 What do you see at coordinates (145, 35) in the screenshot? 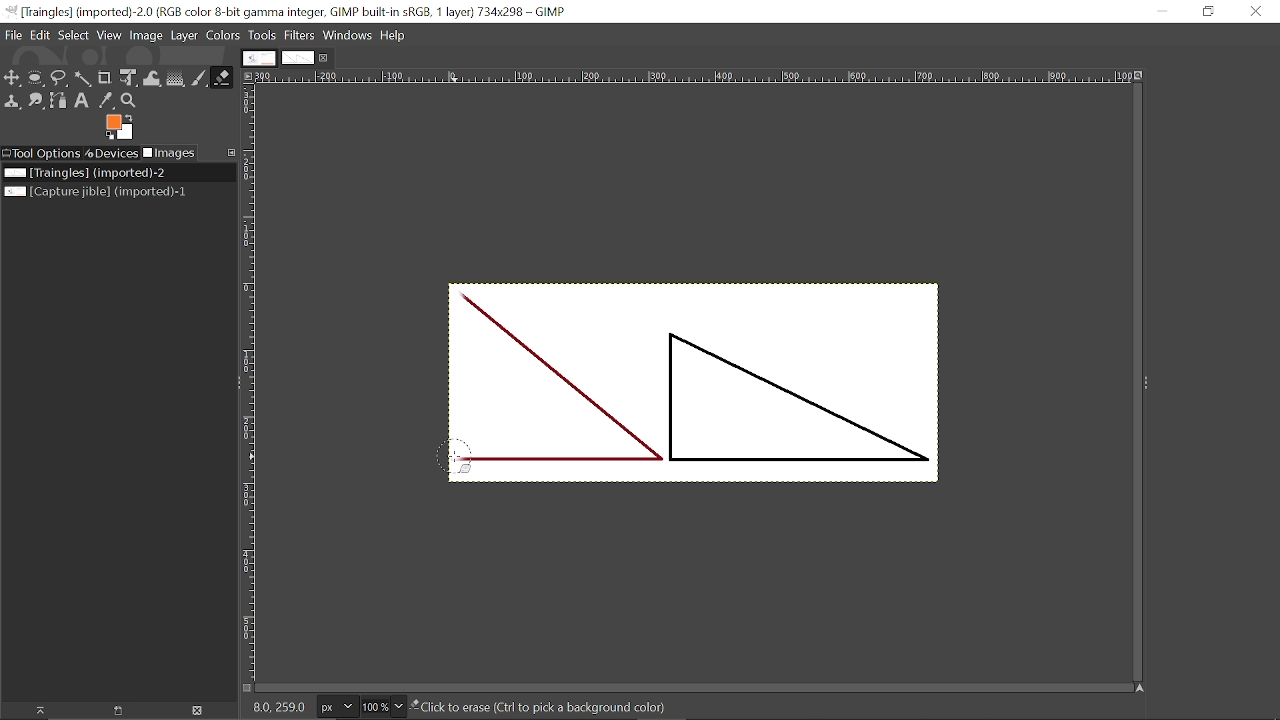
I see `Image` at bounding box center [145, 35].